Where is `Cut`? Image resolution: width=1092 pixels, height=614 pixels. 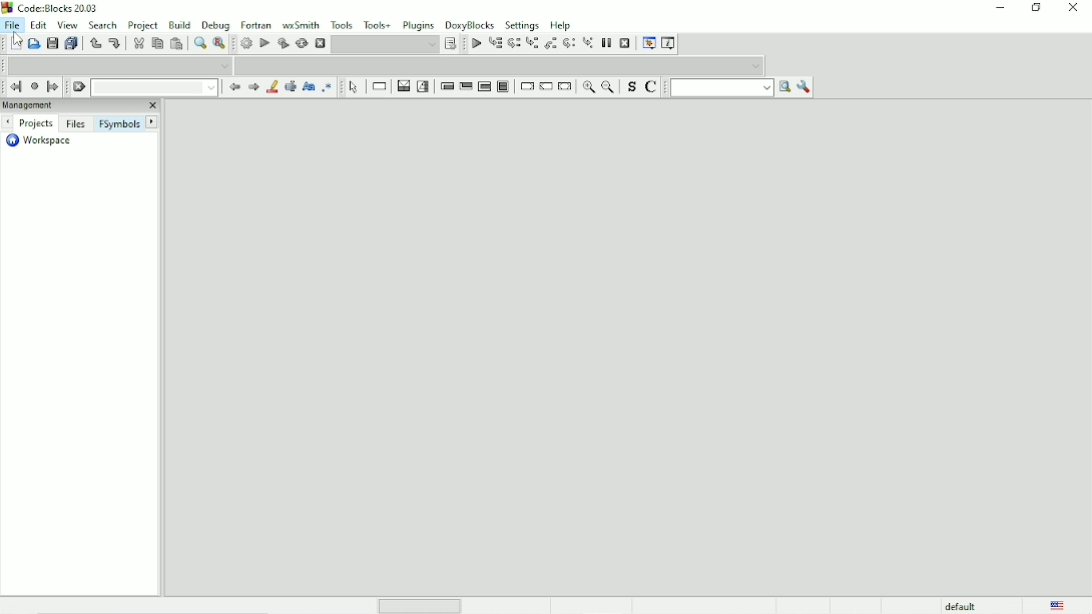
Cut is located at coordinates (136, 44).